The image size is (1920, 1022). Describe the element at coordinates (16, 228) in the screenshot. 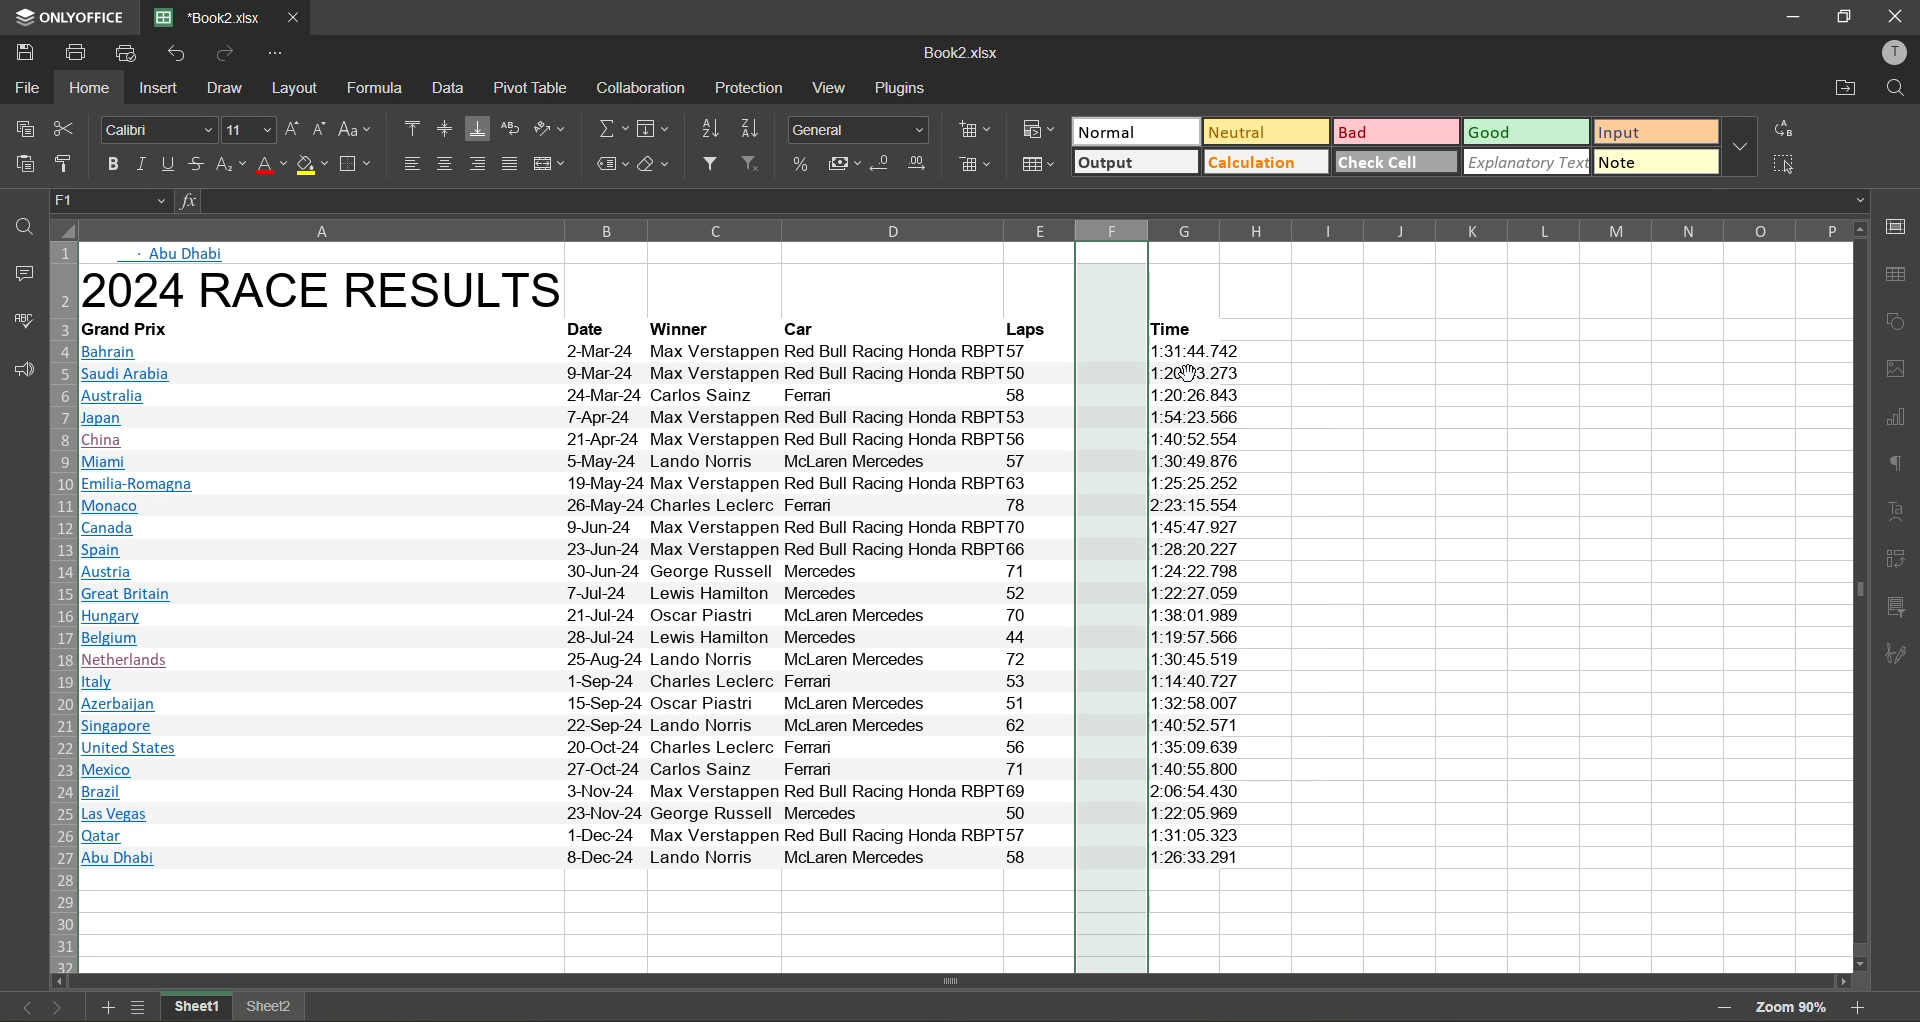

I see `find` at that location.